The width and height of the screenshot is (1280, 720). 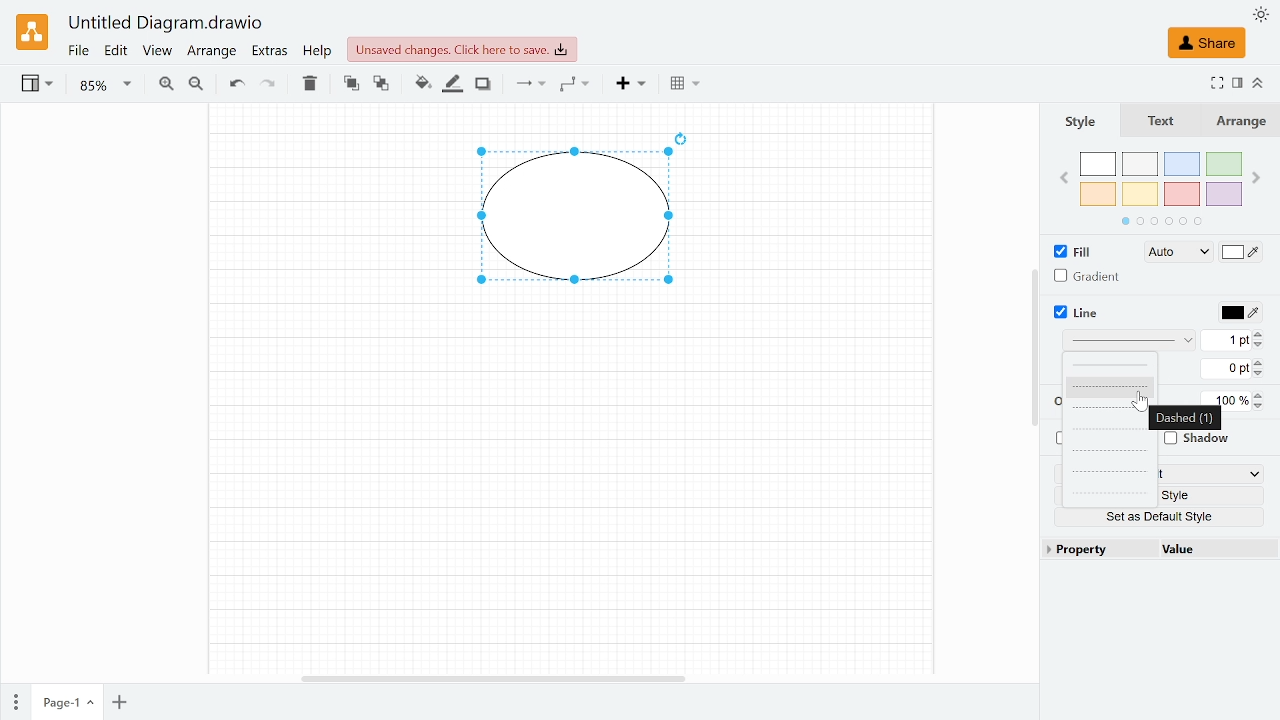 What do you see at coordinates (310, 87) in the screenshot?
I see `Delete` at bounding box center [310, 87].